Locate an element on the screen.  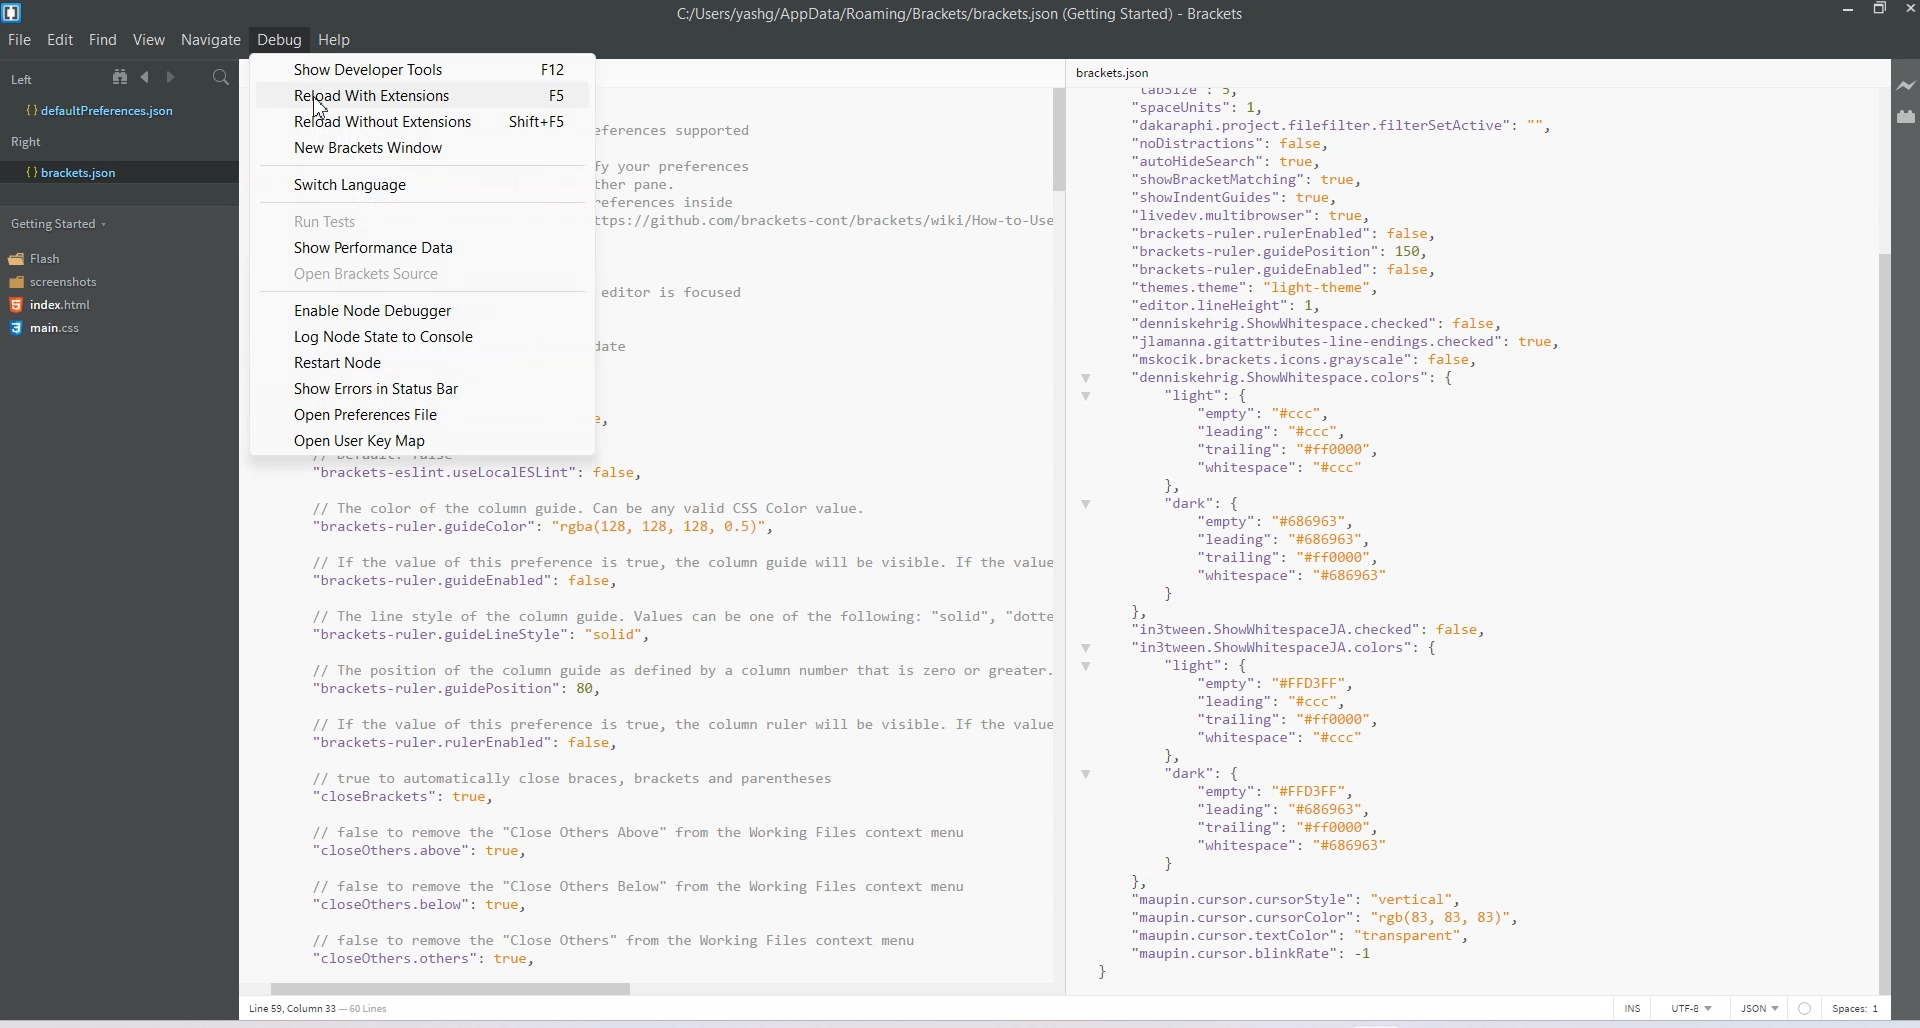
kets. son
size : 3,
“spacelnits": 1,
“dakaraphi.project. filefilter. filterSetActive”: "*,
“noDistractions”: false,
“autohideSearch”: true,
“showBracketMatching”: true,
“showIndentGuides”: true,
“livedev.multibrowser”: true,
“brackets-ruler.rulerEnabled": false,
“brackets-ruler.guidePosition”: 150,
“brackets-ruler.guideEnabled": false,
“themes theme": "light-theme",
“editor. lineHeight": 1,
“denniskehrig. Showhhitespace. checked": false,
“jlamanna.gitattributes-line-endings. checked": true,
“mskocik.brackets.icons.grayscale": false,
“denniskehrig. Showhitespace. colors”: {
“light”: {
“empty”: "#ccc”,
“leading”: "#ccc”,
“trailing”: "#0000",
“whitespace”: "#ccc”
b
“dark”: {
“empty”: "#686963",
["leading”: "#686963",
“trailing”: "#0000",
“whitespace”: "#686963"
}
Ia
“in3tween. ShowhhitespaceJA. checked": false,
“in3tween. ShowhhitespaceJA. colors”: {
“light”: {
“empty”: "#FFDIFF",
“leading”: "#ccc”,
“trailing”: "#0000",
“whitespace”: "#ccc”
bh
“dark”: {
“empty”: "#FFDIFF",
“leading”: "#686963",
“trailing”: "#0000",
“whitespace”: "#686963"
}
b
“maupin. cursor. cursorStyle”: “vertical”,
“maupin. cursor. cursorColor™: "rgh(83, 83, 83)",
“maupin.cursor.textColor”: “transparent”,
“maupin. cursor. blinkRate": 1000 |
: is located at coordinates (1366, 521).